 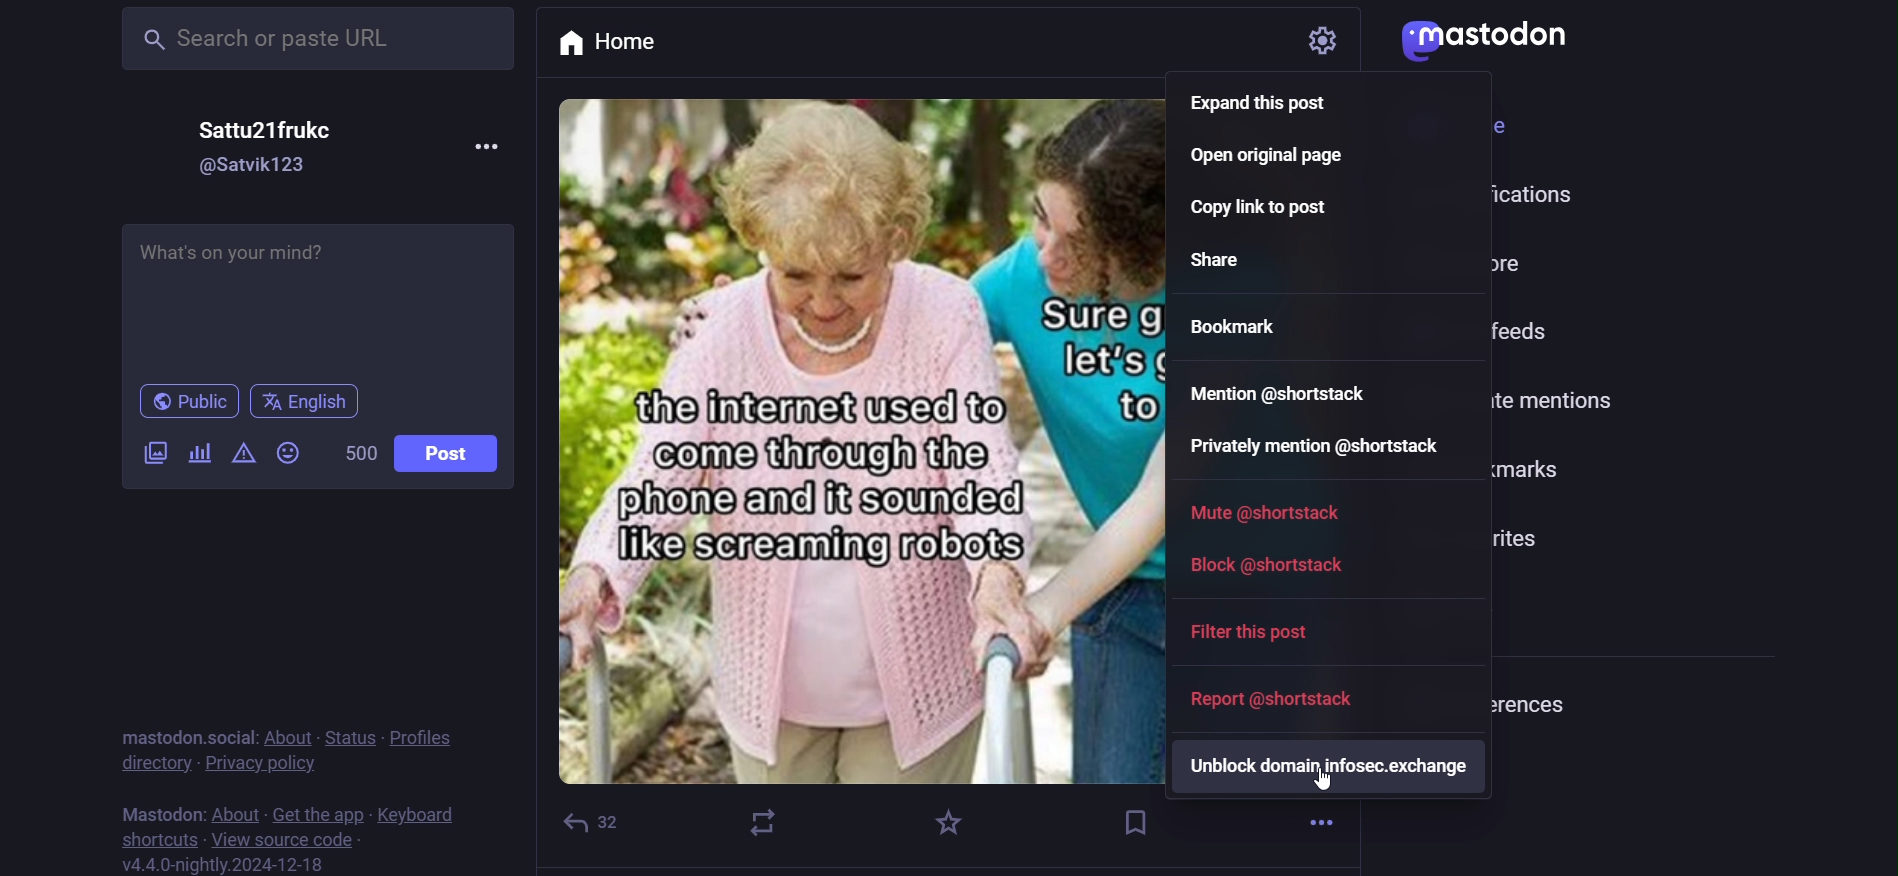 What do you see at coordinates (419, 815) in the screenshot?
I see `keyboard` at bounding box center [419, 815].